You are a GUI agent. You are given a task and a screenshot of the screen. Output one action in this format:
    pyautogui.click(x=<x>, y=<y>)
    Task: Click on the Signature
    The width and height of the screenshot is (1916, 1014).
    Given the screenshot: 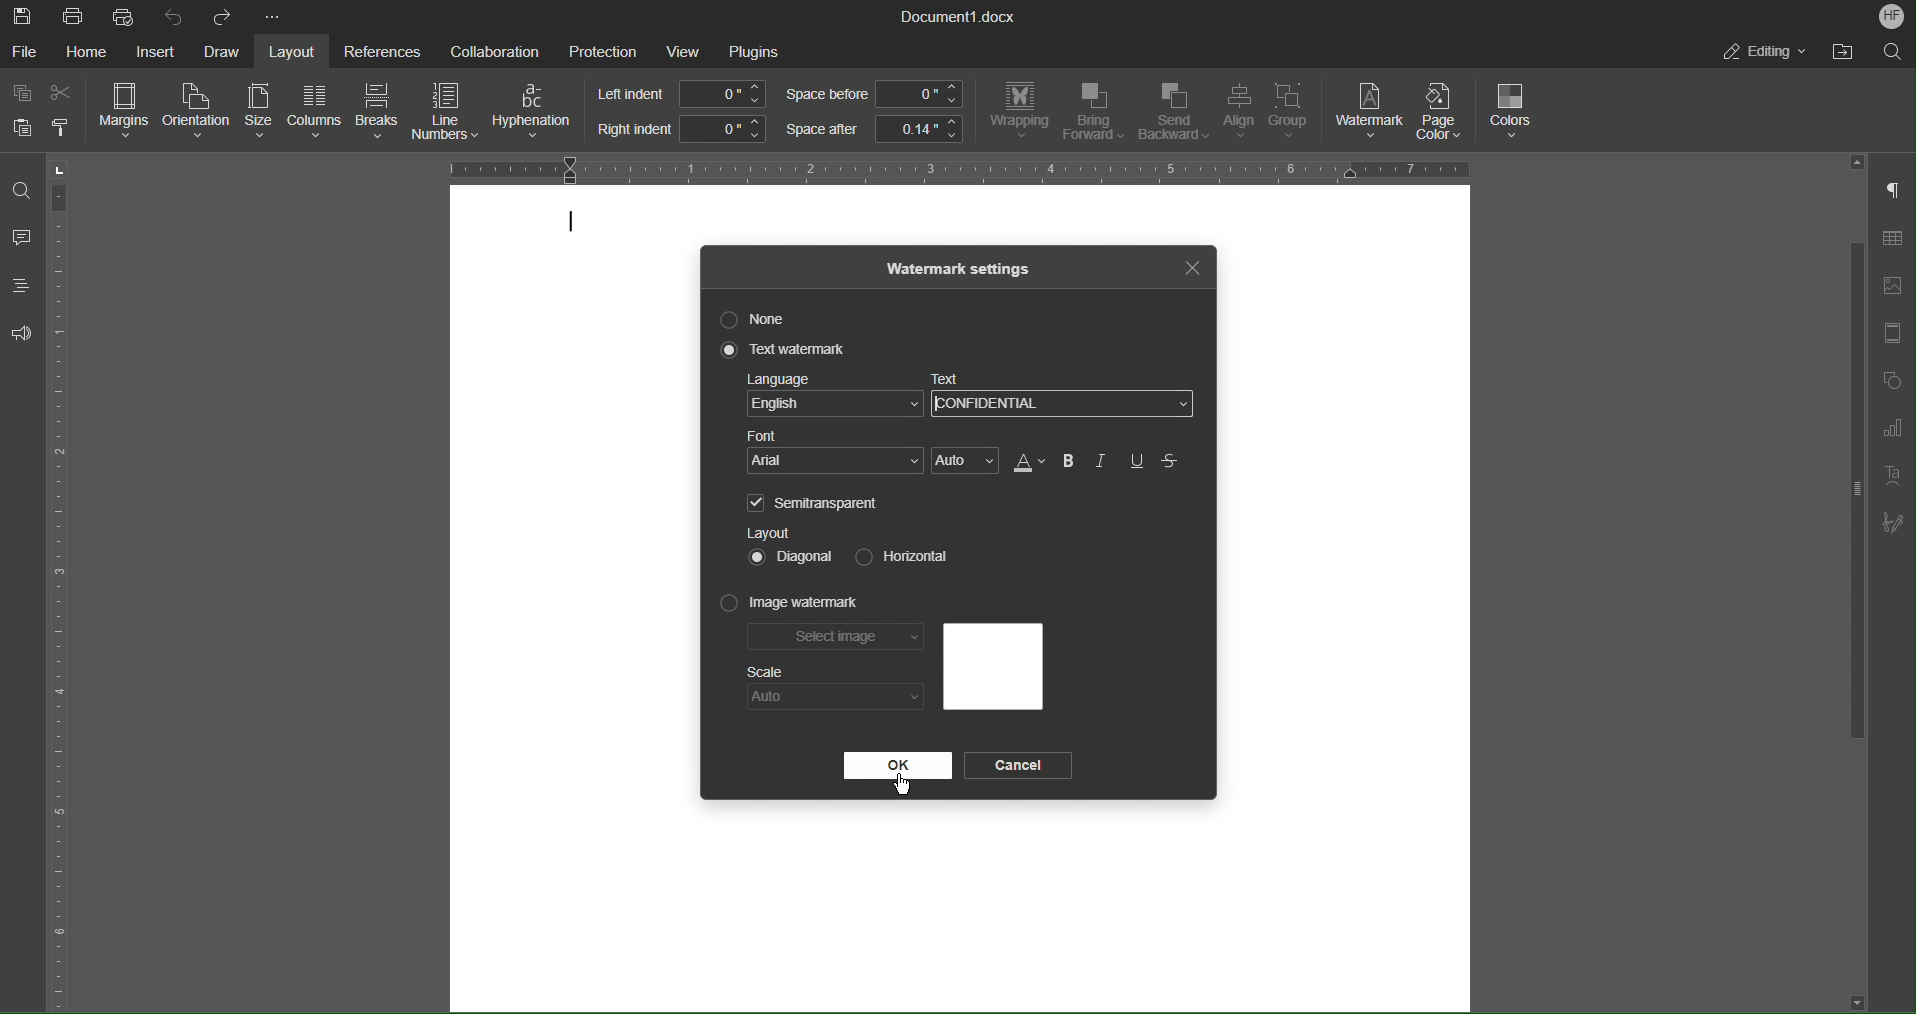 What is the action you would take?
    pyautogui.click(x=1893, y=523)
    